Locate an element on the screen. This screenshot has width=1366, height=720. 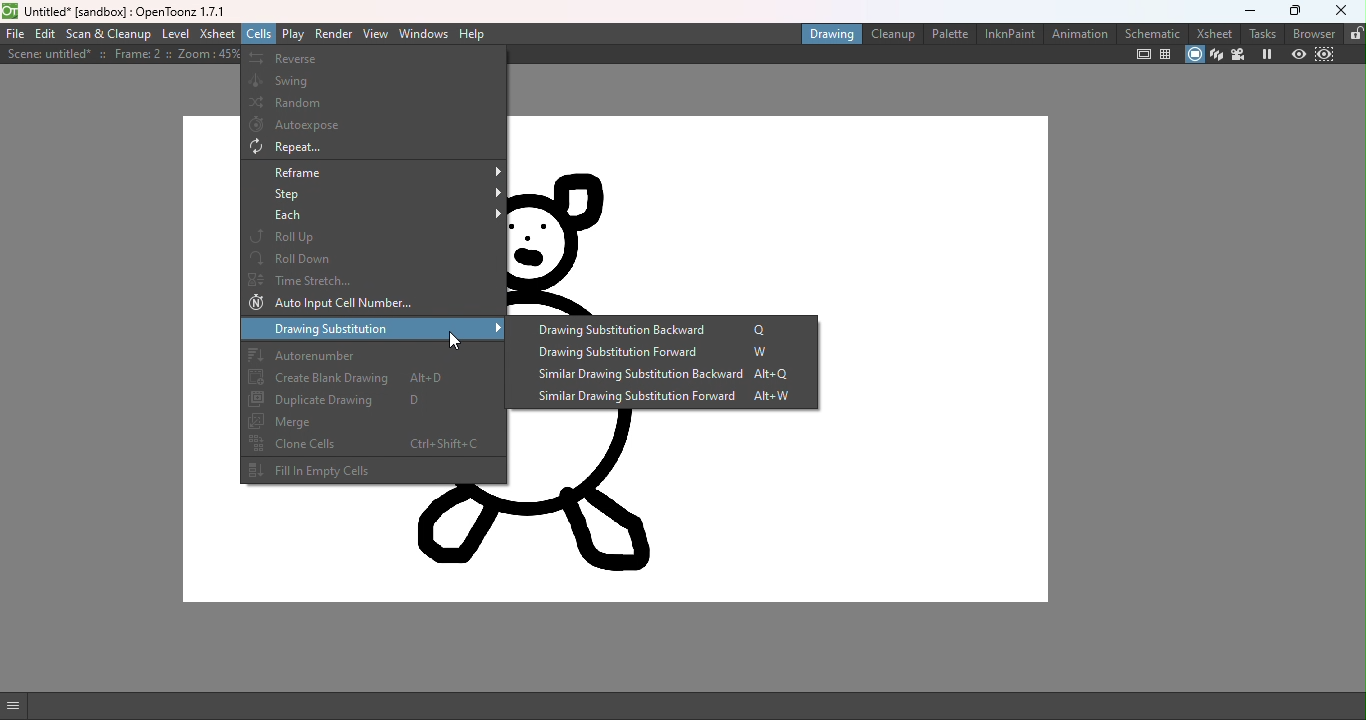
Rooms tab is located at coordinates (1355, 33).